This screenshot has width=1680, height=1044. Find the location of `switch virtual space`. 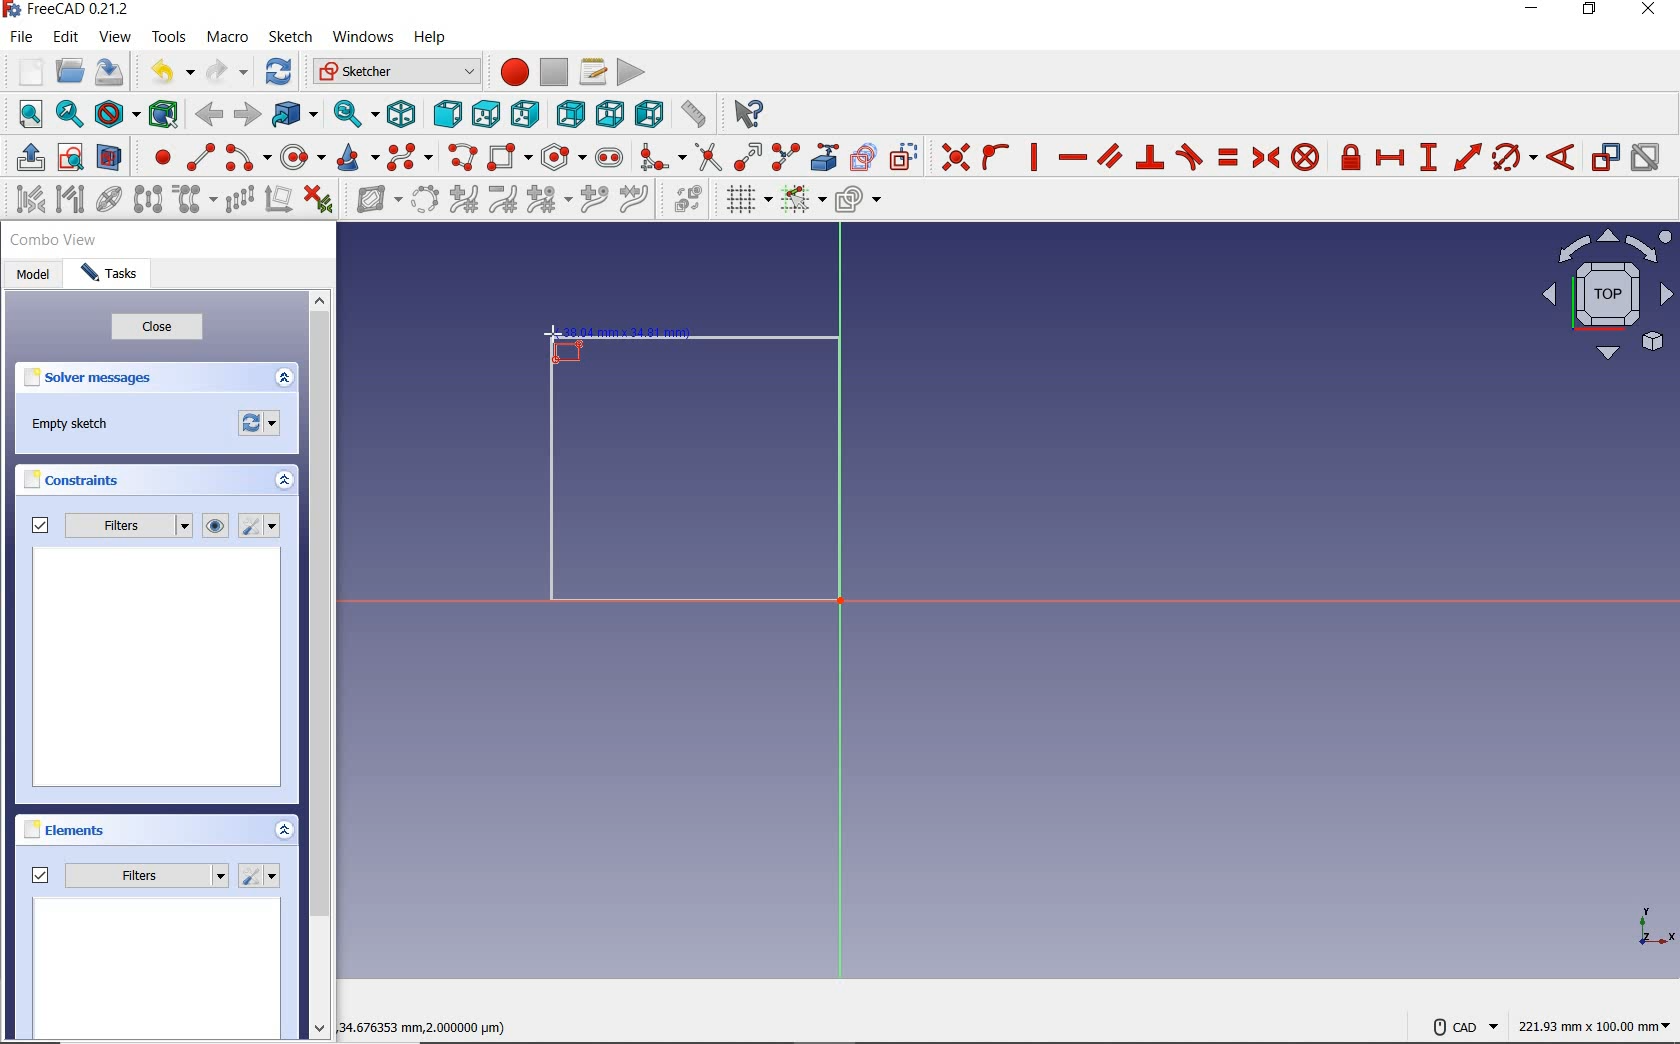

switch virtual space is located at coordinates (684, 203).